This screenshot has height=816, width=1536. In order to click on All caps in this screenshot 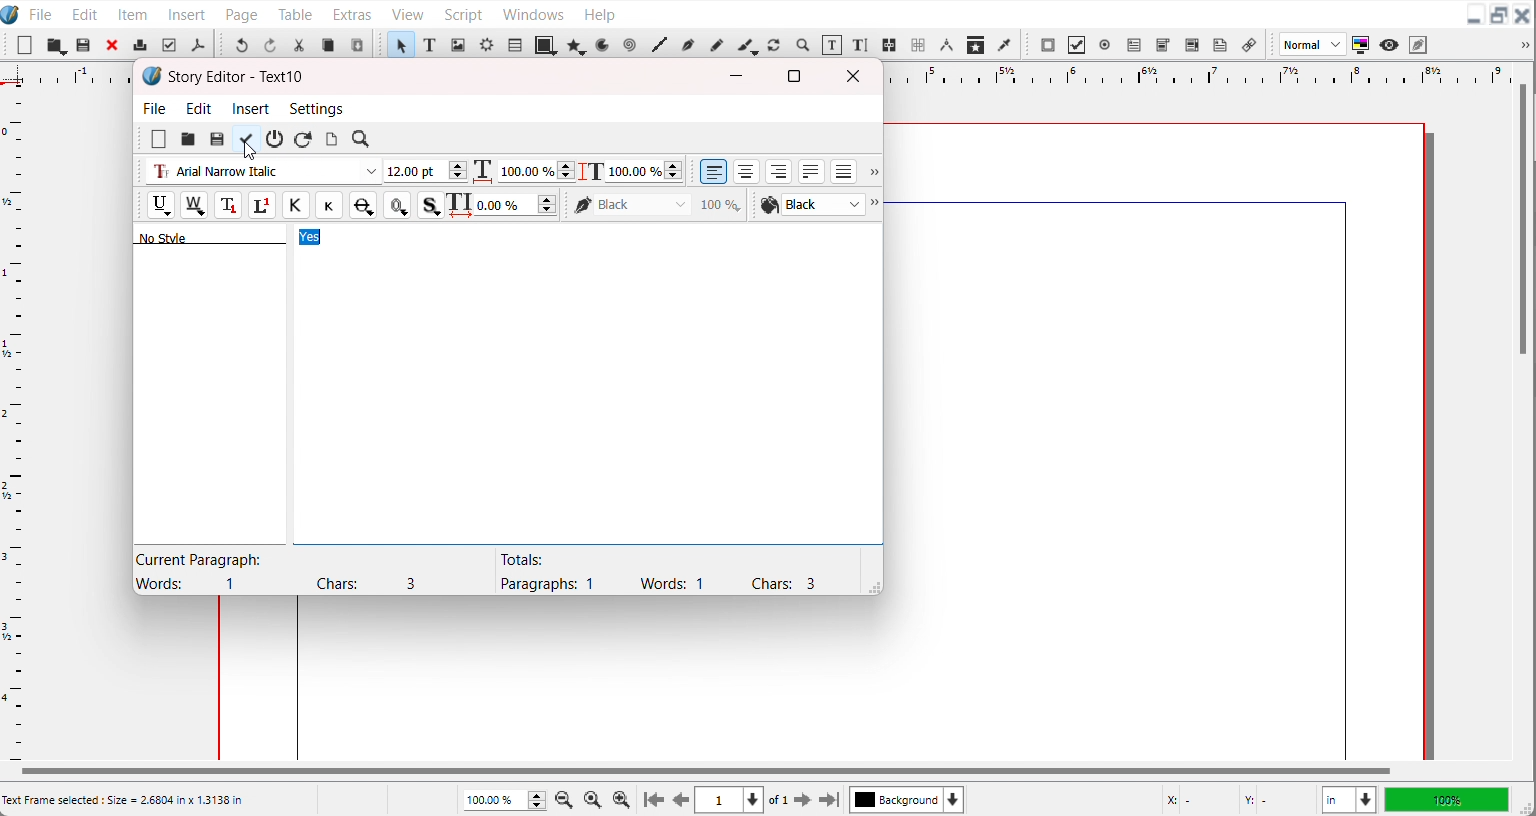, I will do `click(295, 205)`.